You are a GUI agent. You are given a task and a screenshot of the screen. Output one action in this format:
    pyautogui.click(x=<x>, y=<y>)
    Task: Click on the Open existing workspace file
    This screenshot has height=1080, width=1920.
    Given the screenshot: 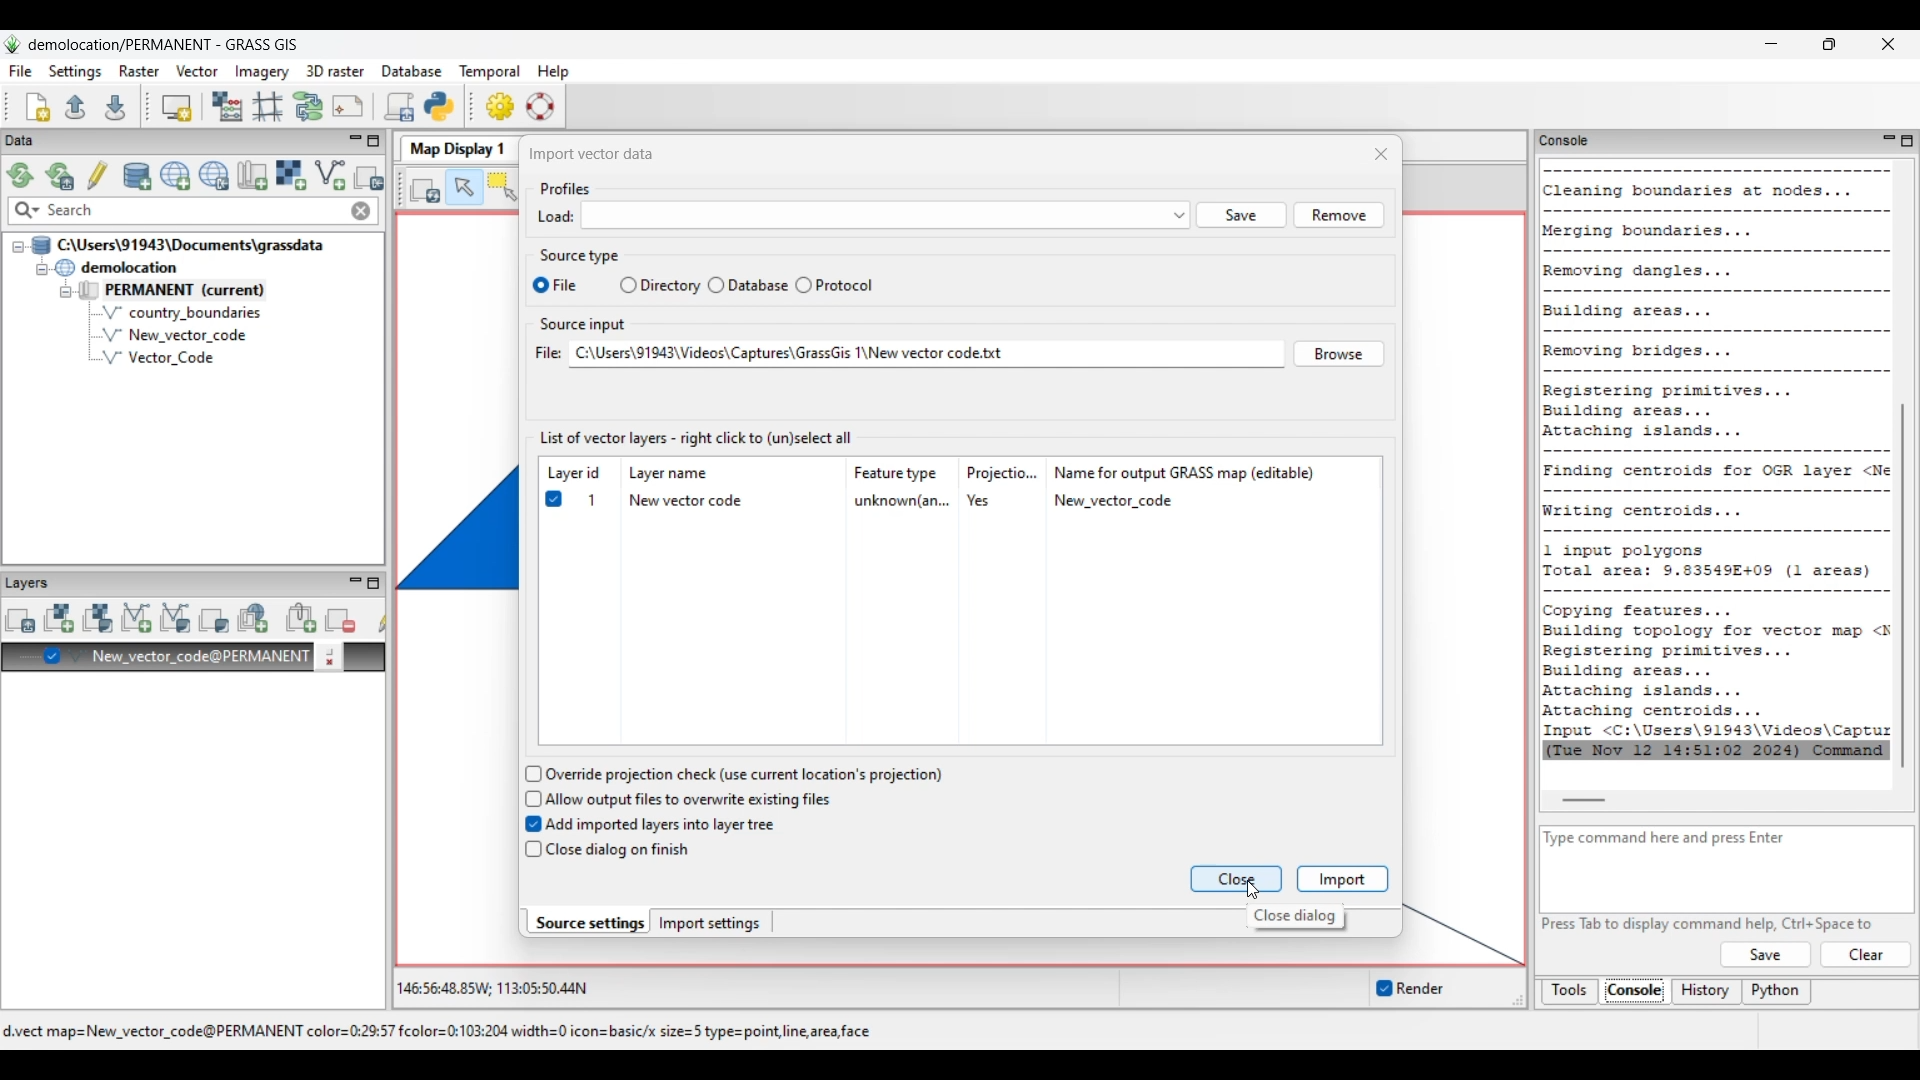 What is the action you would take?
    pyautogui.click(x=75, y=106)
    